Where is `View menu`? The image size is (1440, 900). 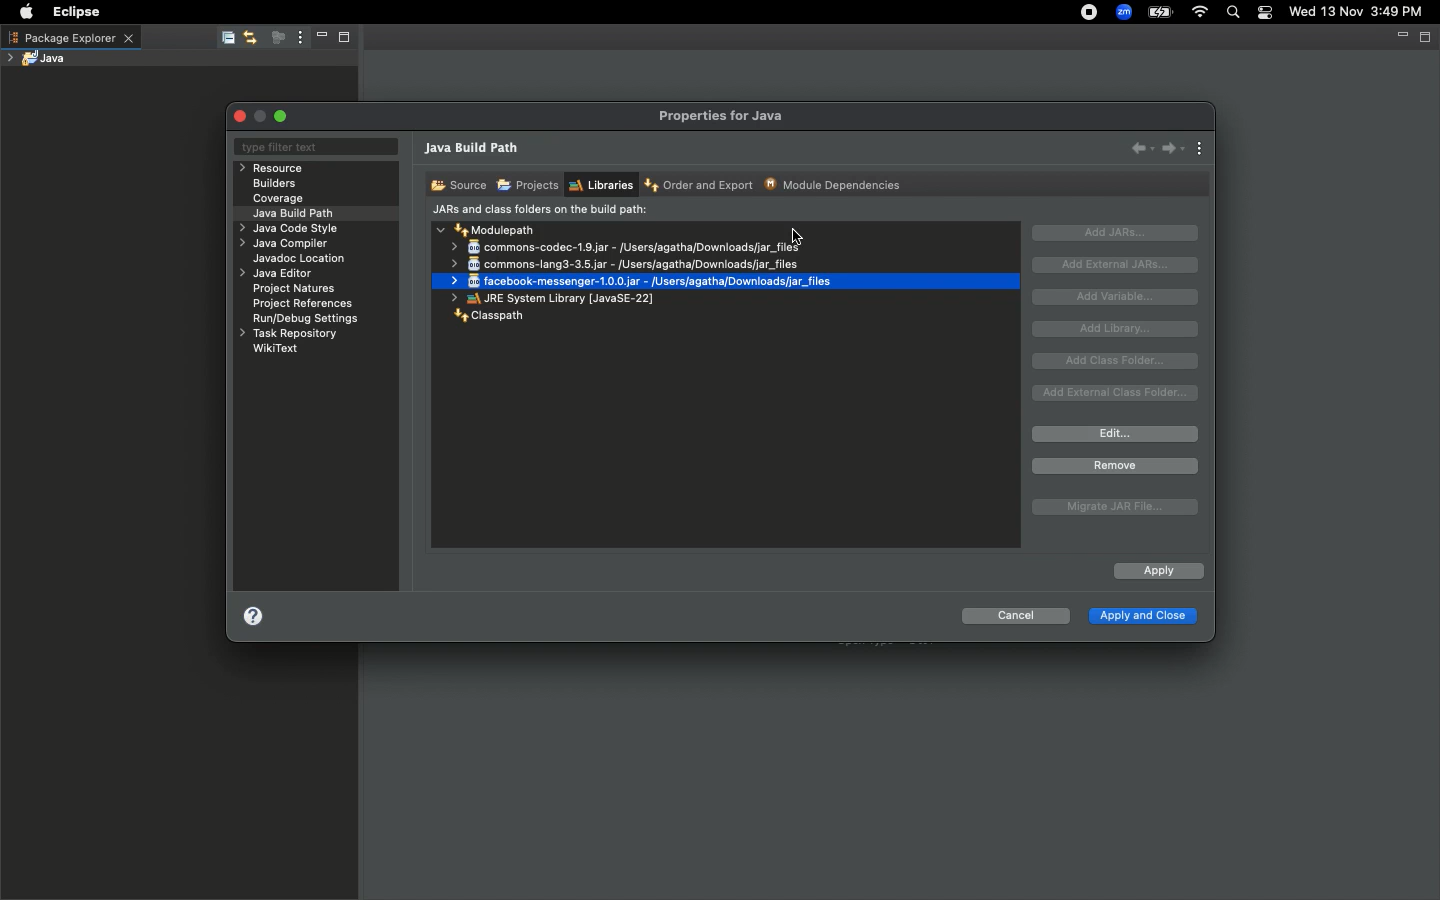
View menu is located at coordinates (1201, 150).